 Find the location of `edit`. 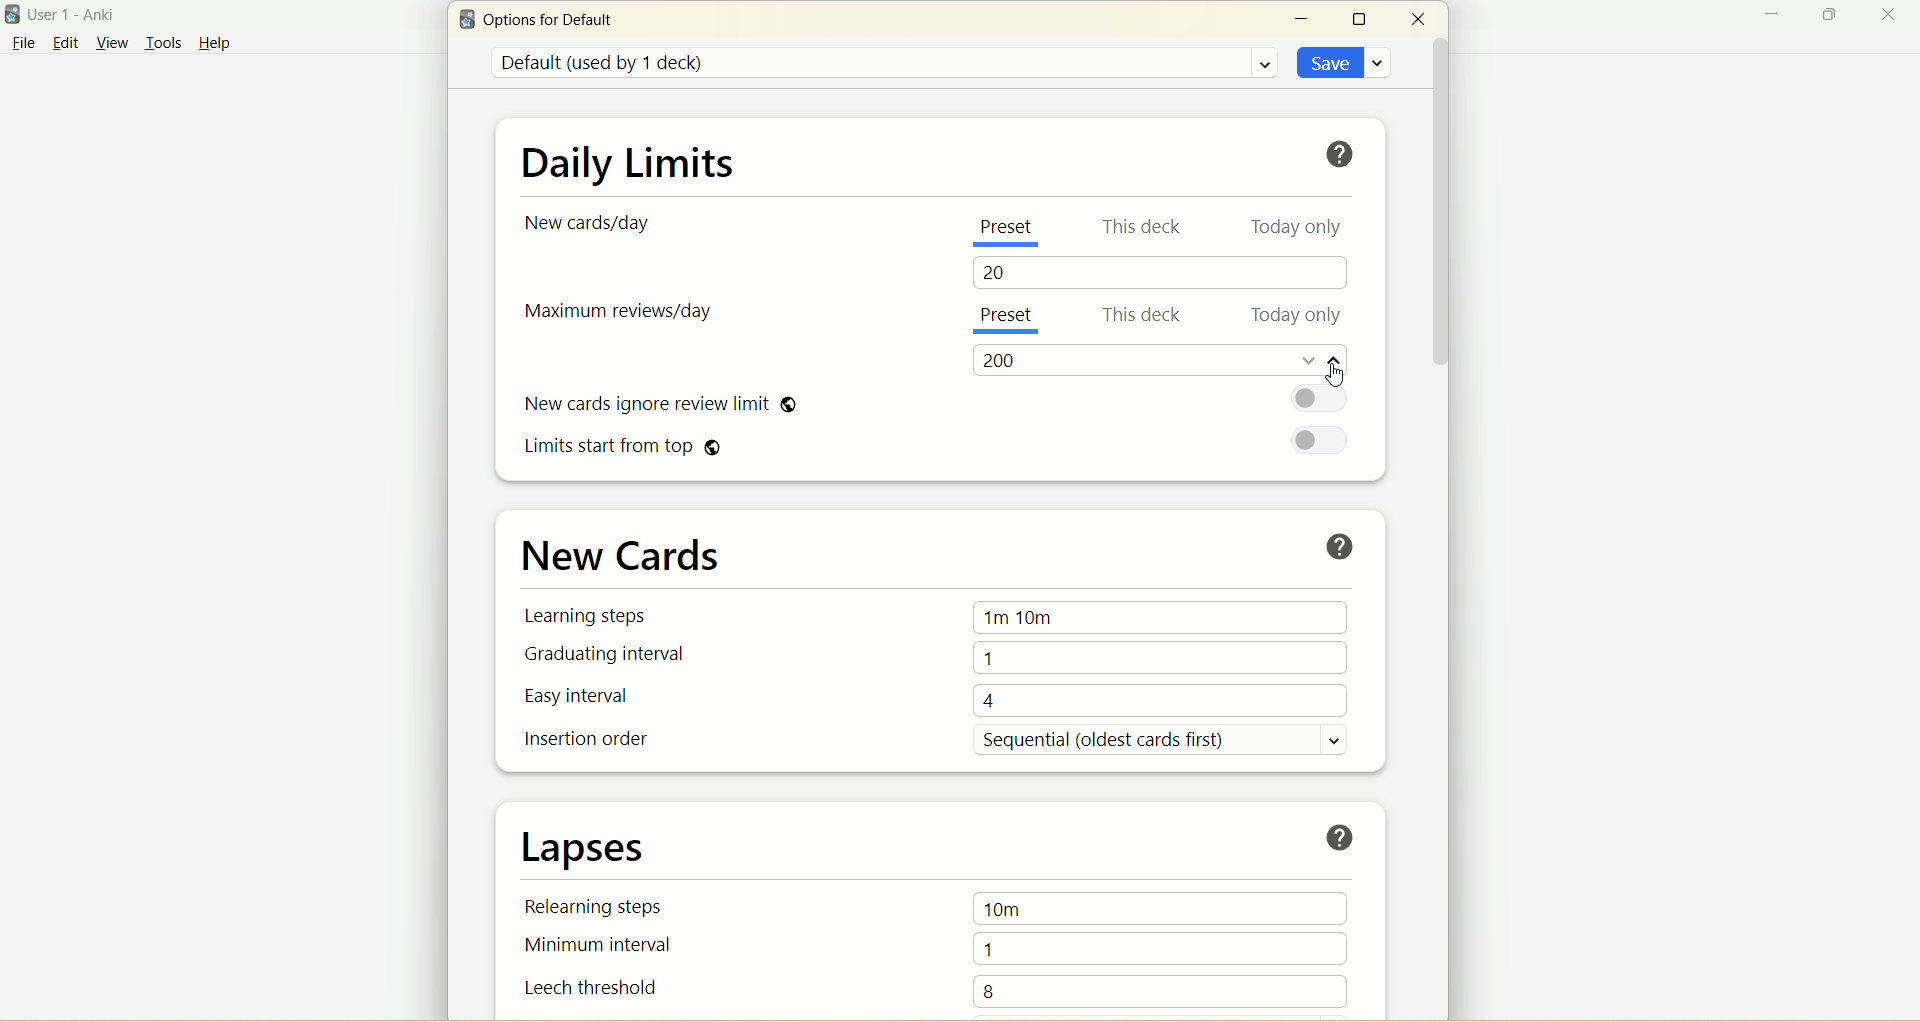

edit is located at coordinates (67, 45).